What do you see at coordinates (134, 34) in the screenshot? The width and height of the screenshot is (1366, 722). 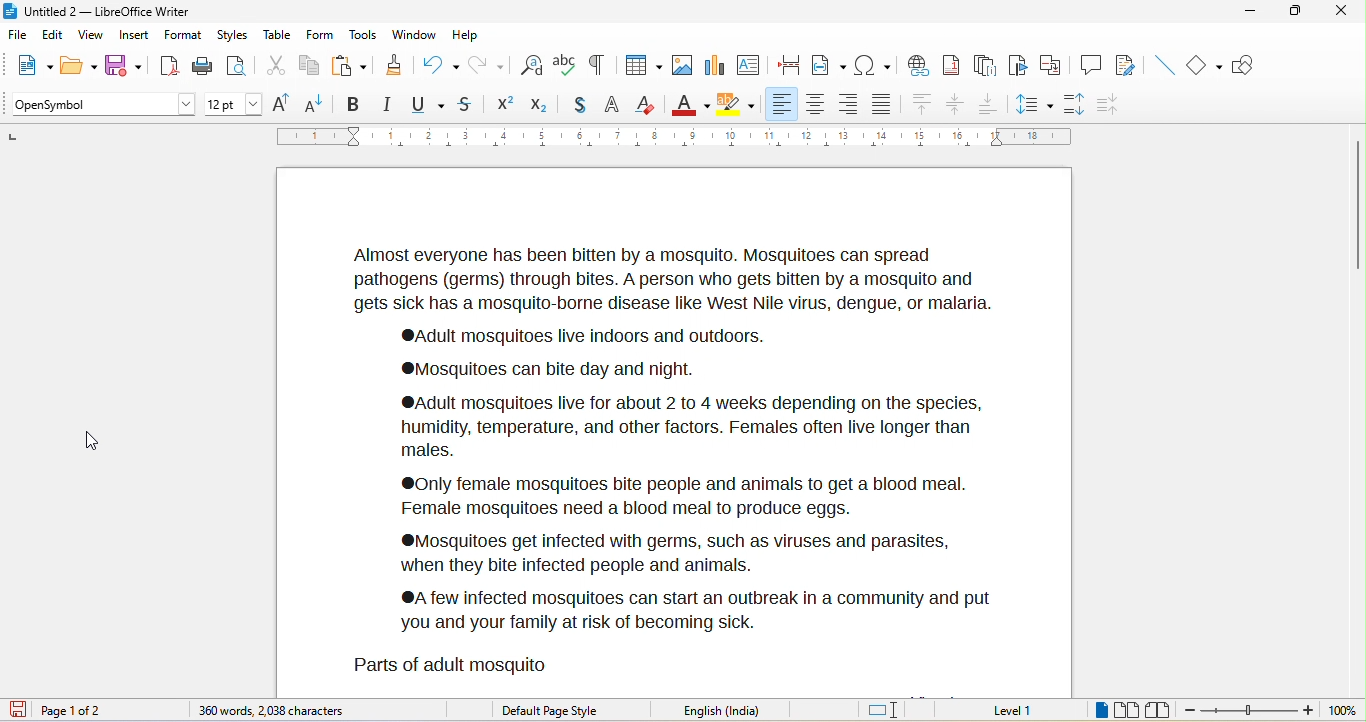 I see `insert` at bounding box center [134, 34].